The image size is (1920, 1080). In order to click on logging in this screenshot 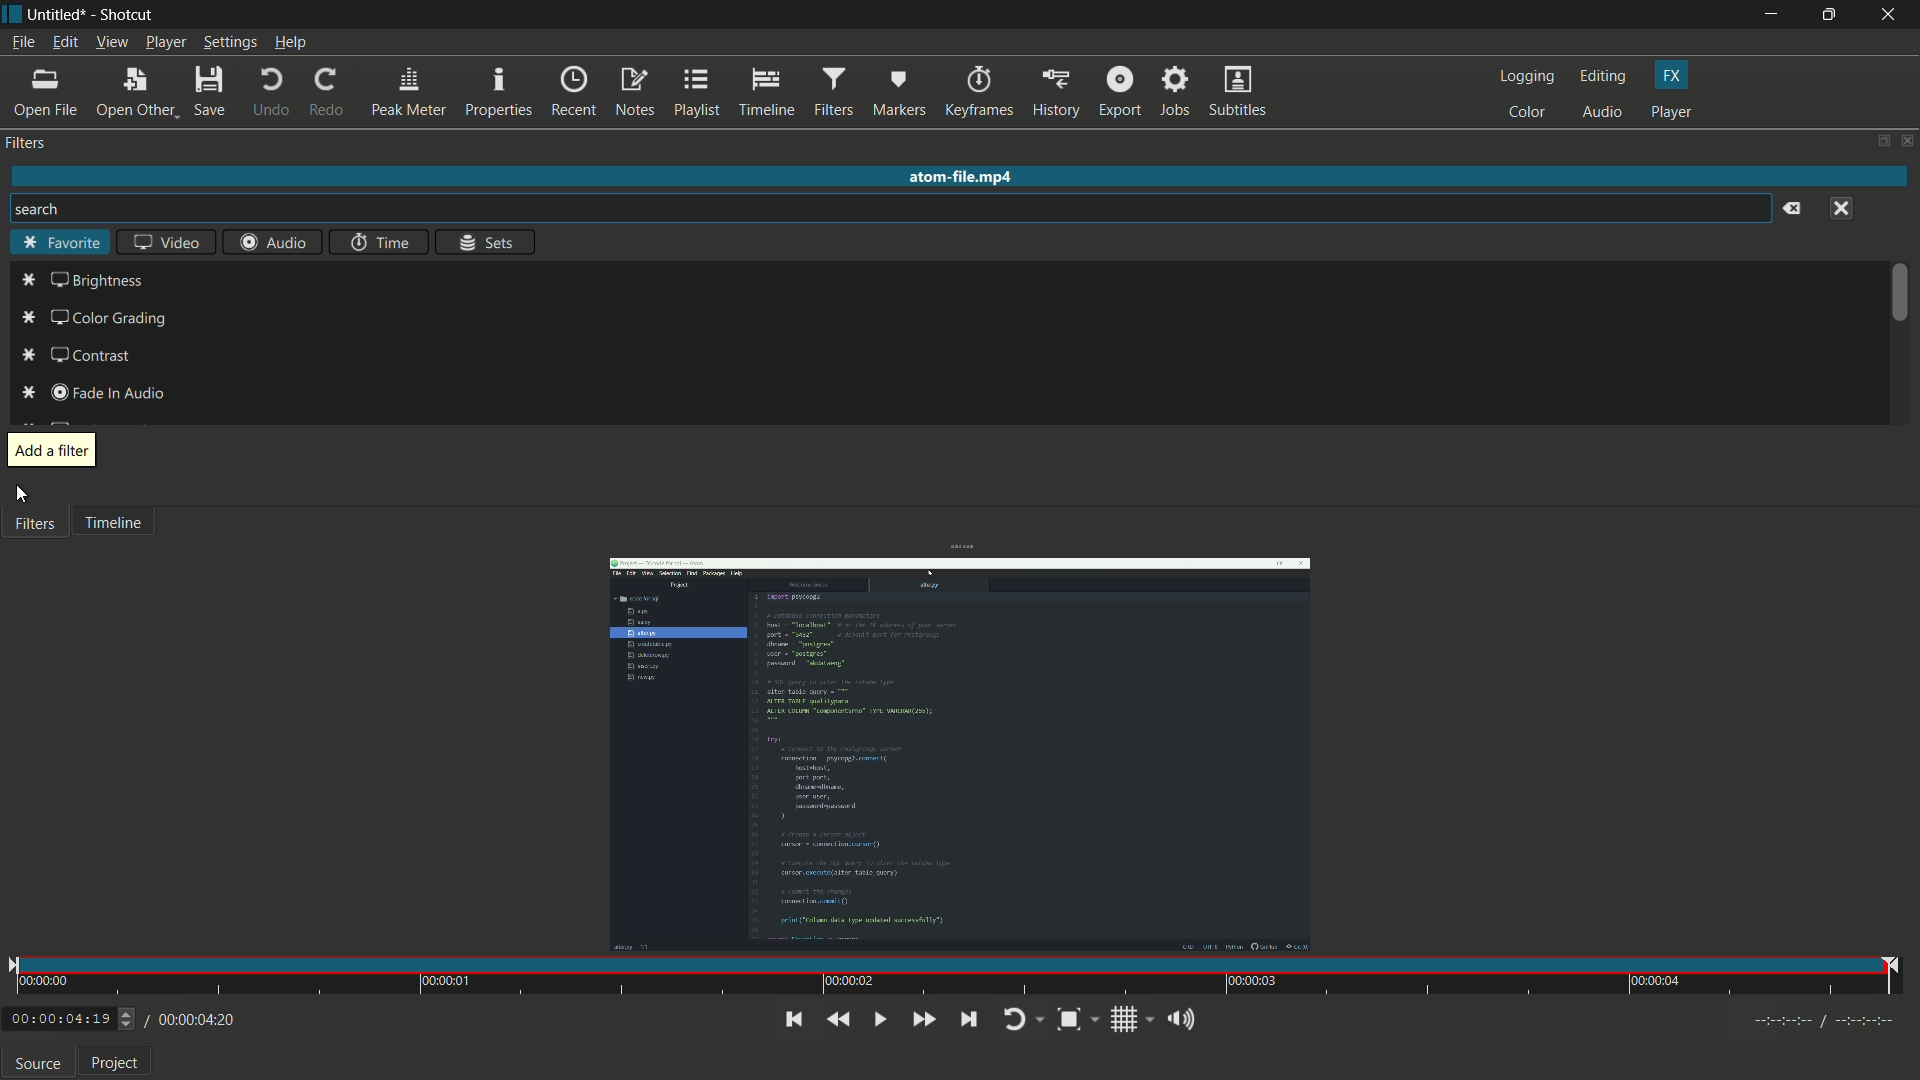, I will do `click(1527, 76)`.